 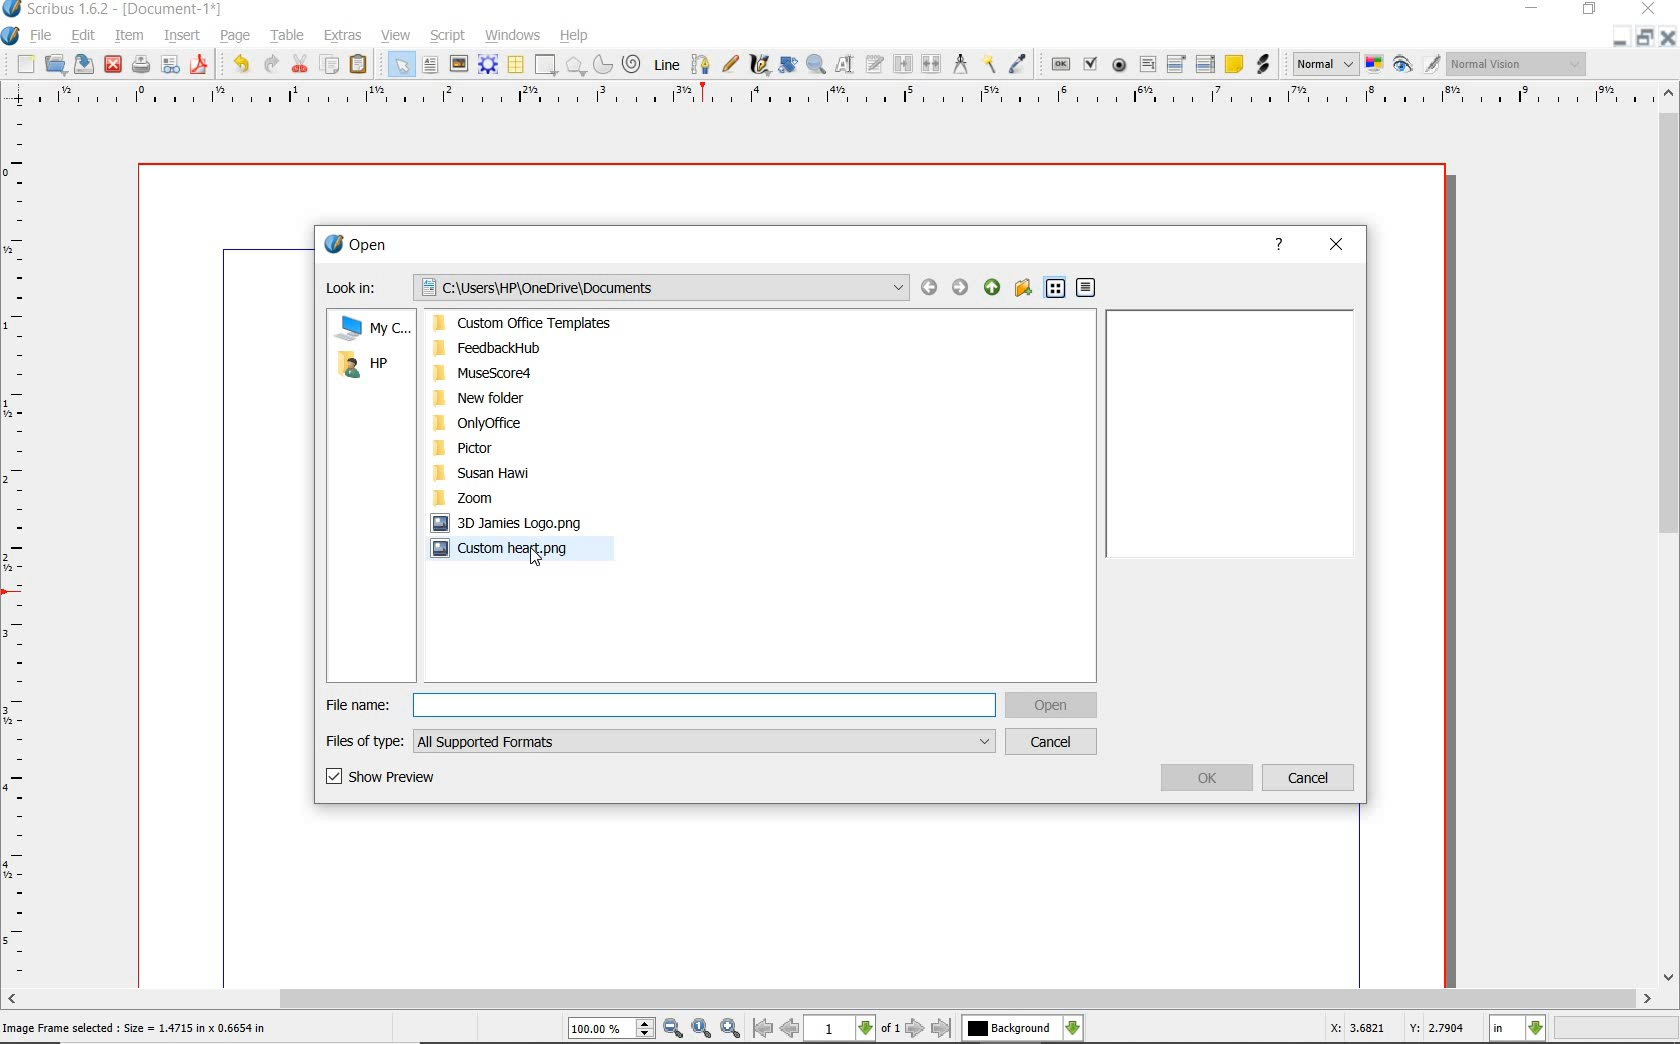 I want to click on files of type, so click(x=662, y=740).